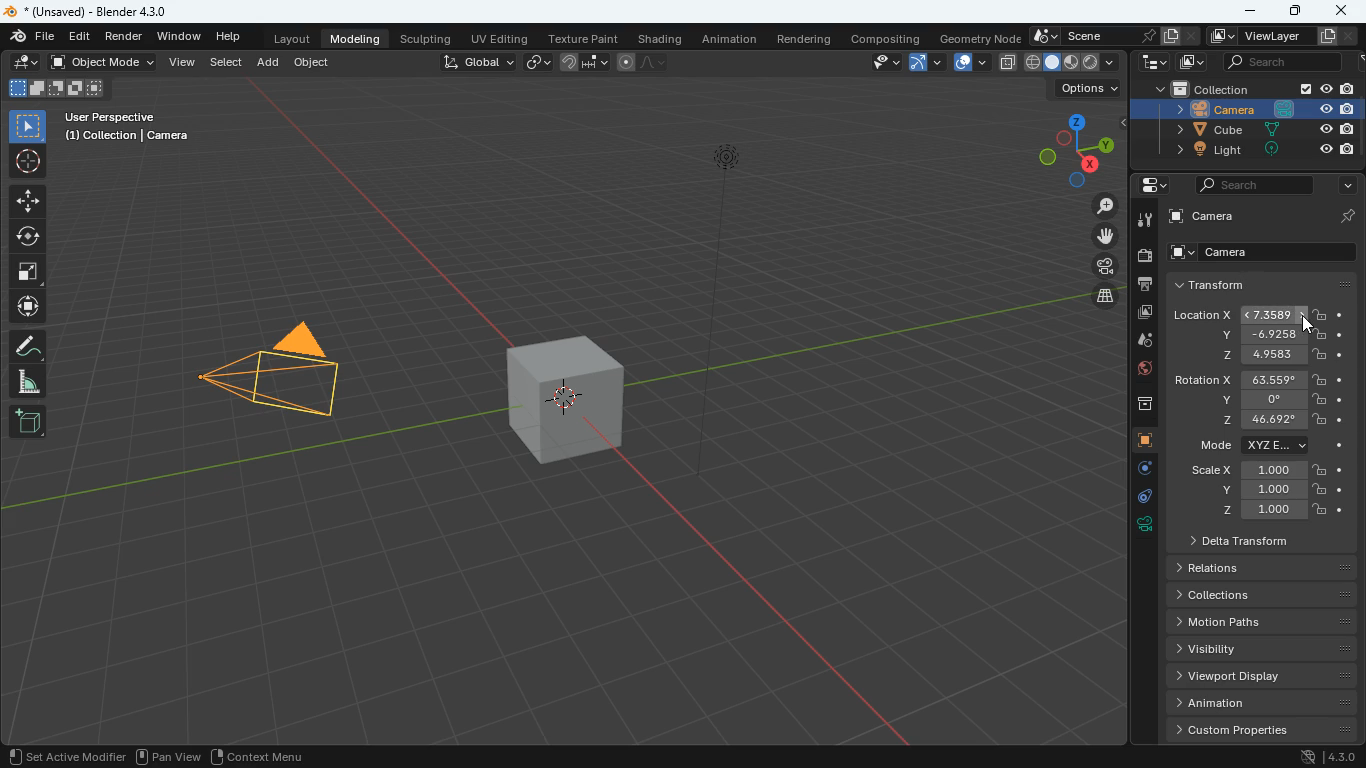 The image size is (1366, 768). What do you see at coordinates (355, 38) in the screenshot?
I see `modeling` at bounding box center [355, 38].